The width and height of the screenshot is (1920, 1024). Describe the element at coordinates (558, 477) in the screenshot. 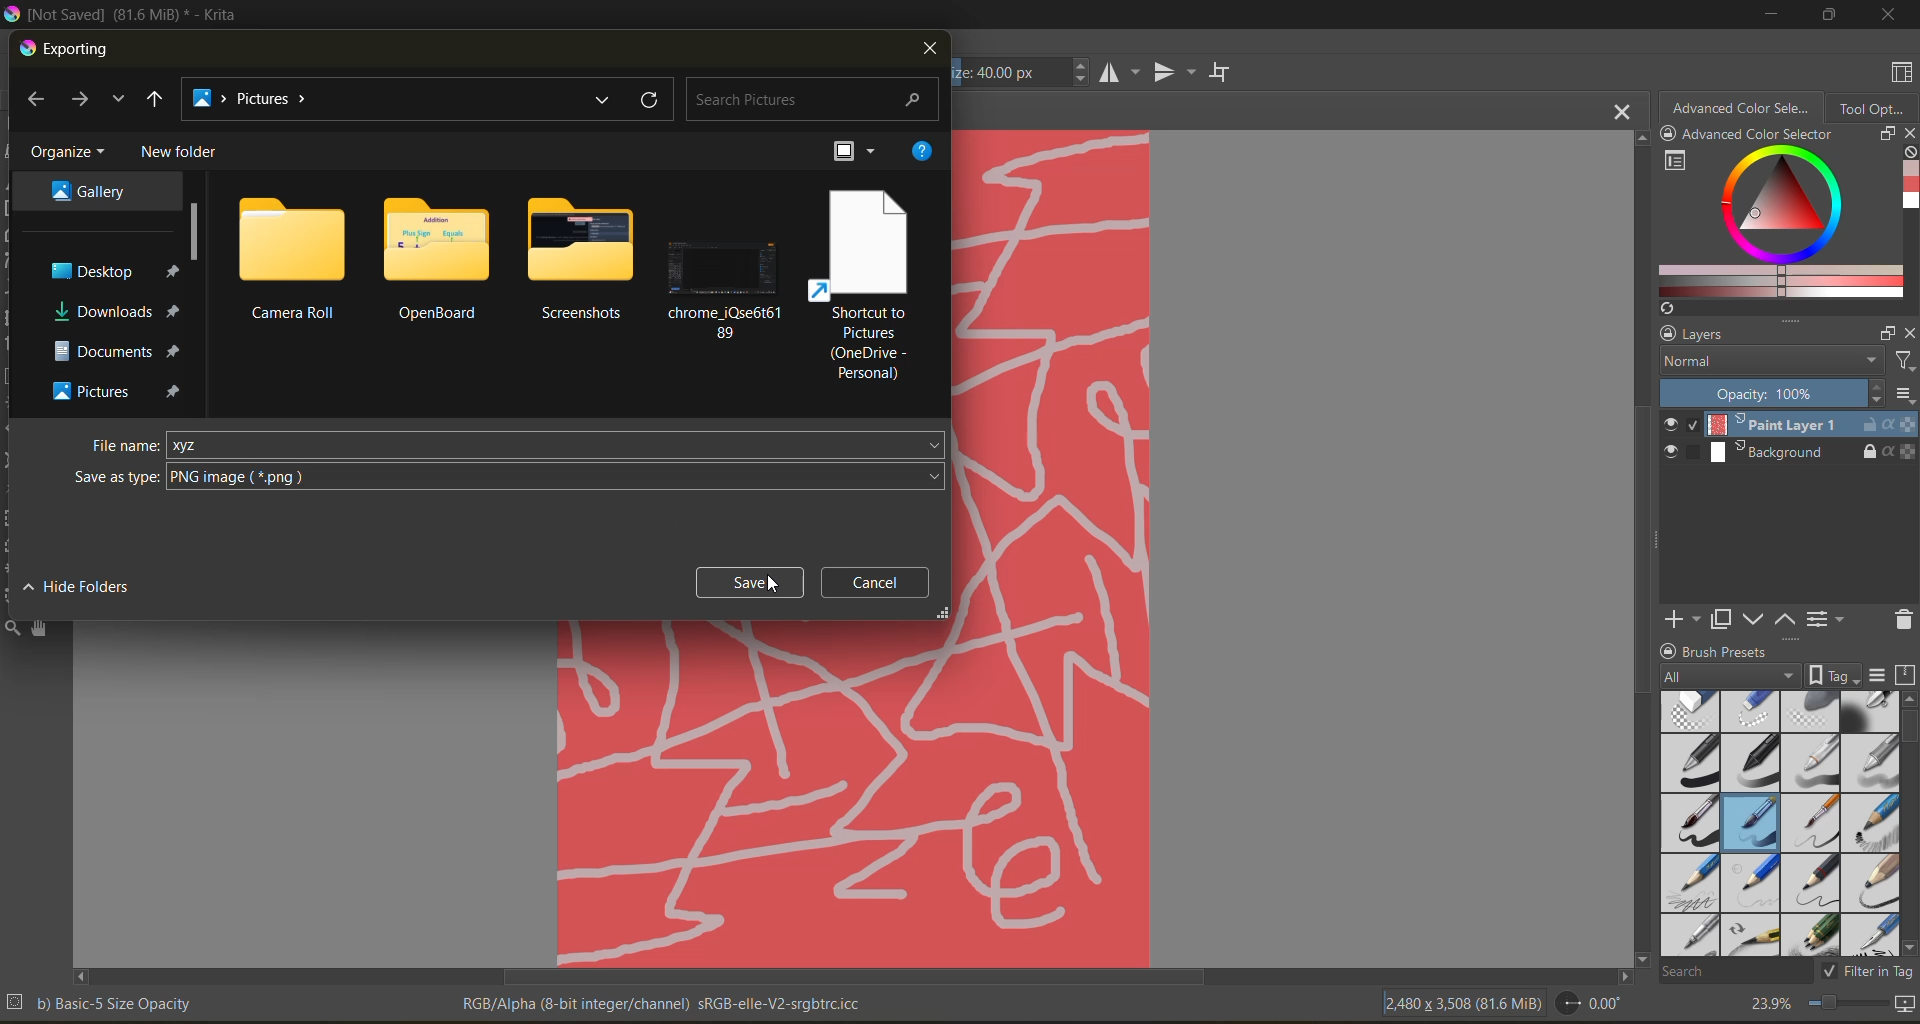

I see `save as type` at that location.